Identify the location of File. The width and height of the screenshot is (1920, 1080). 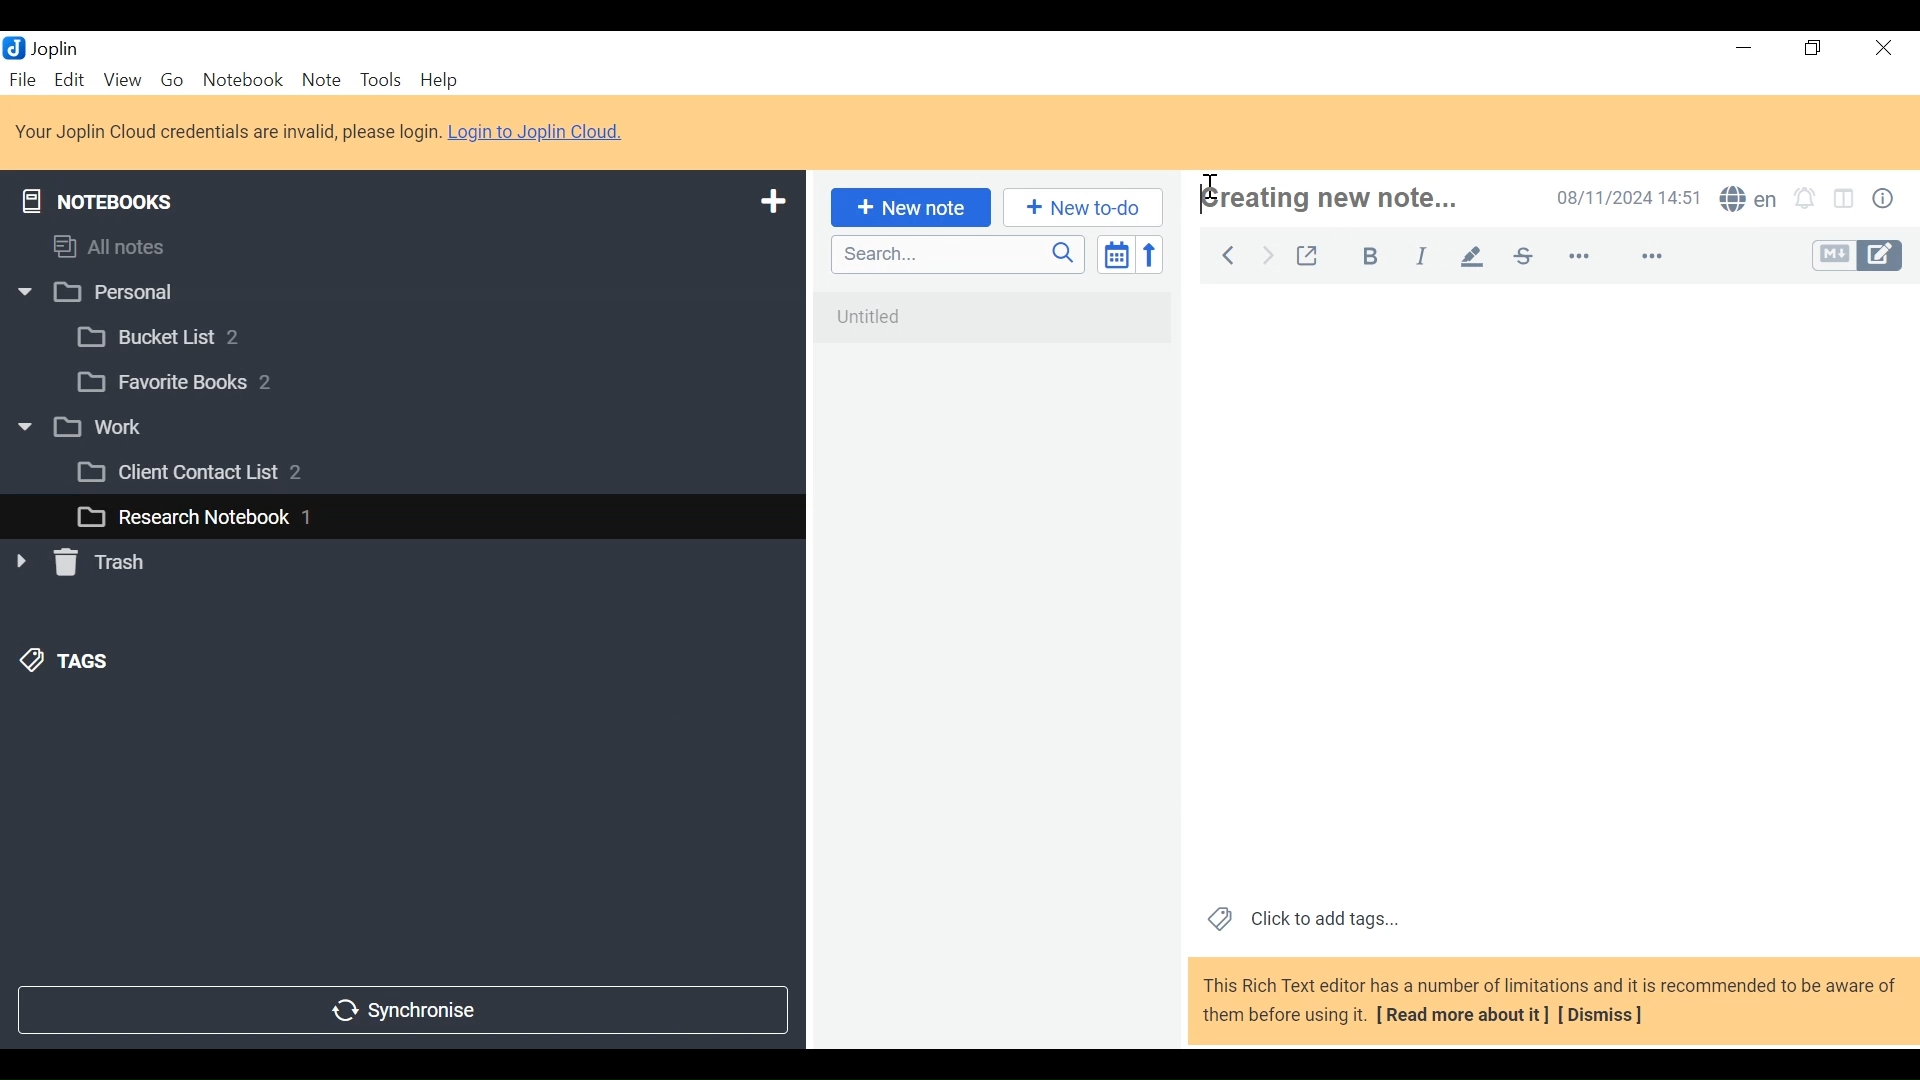
(25, 79).